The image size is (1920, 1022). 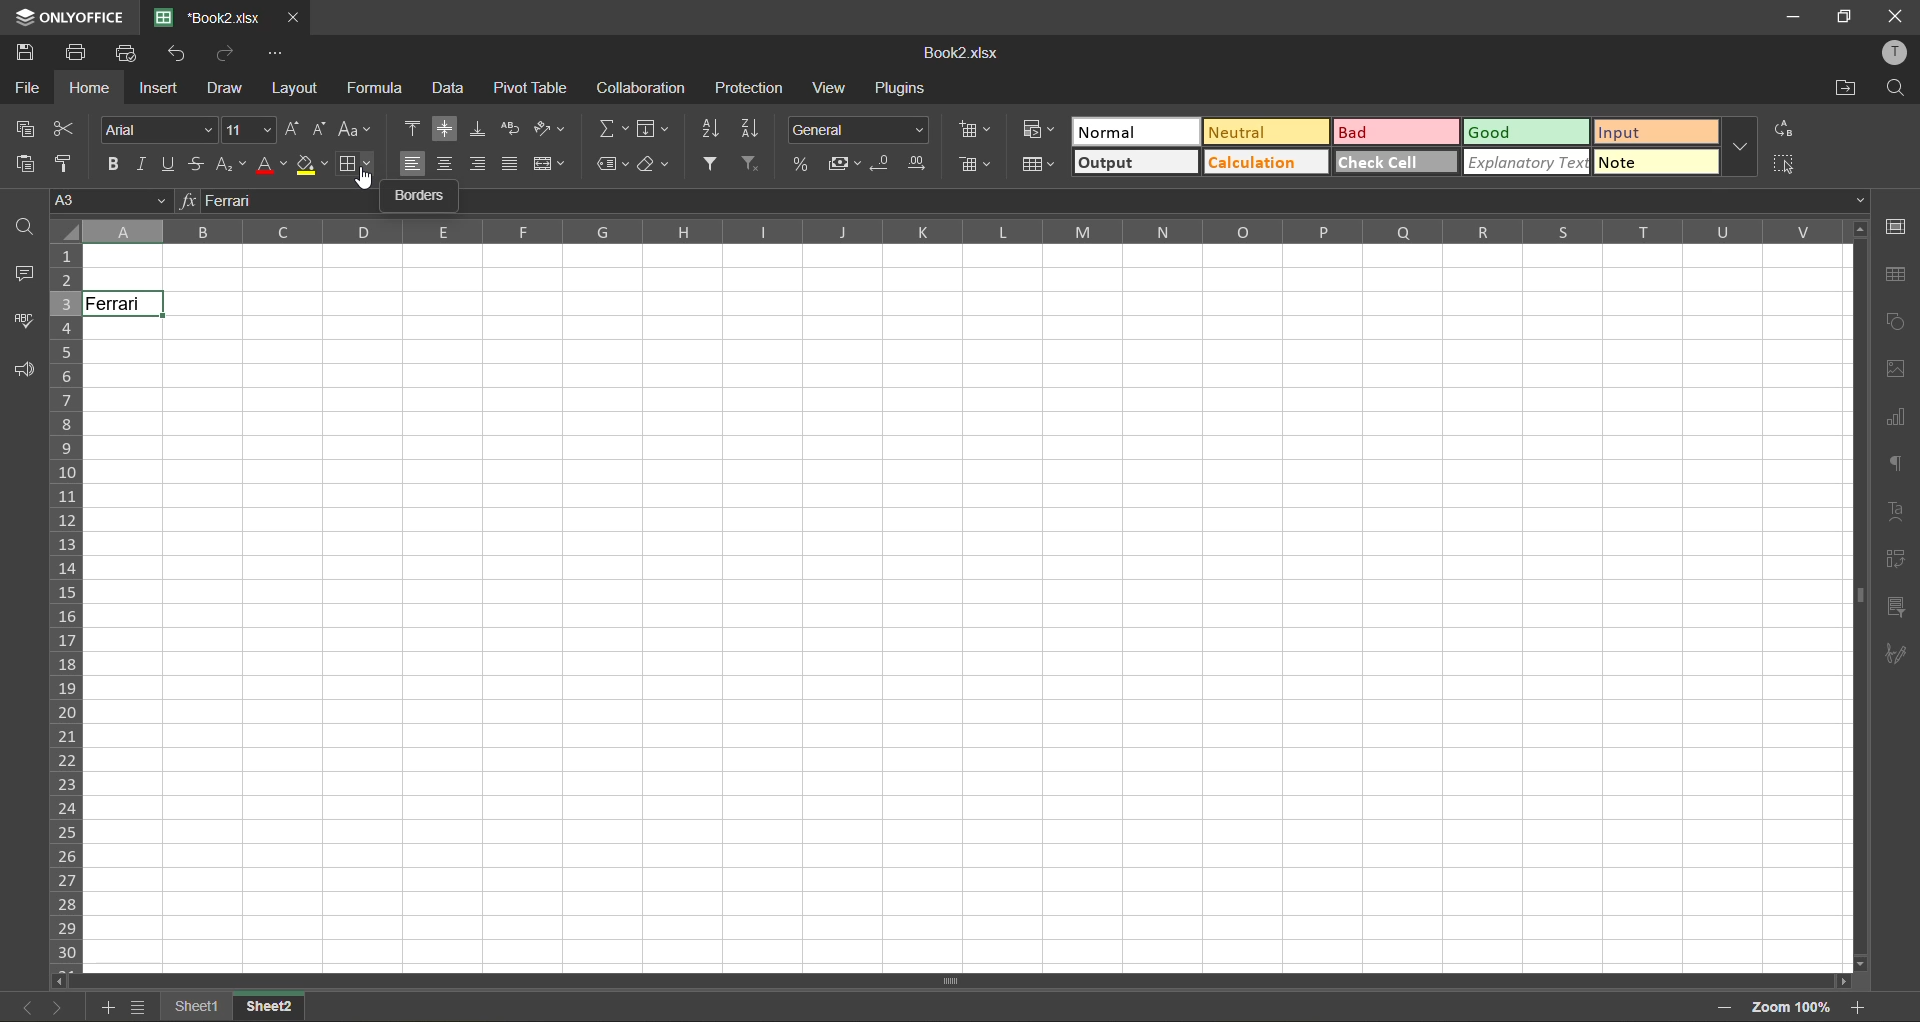 I want to click on conditional formatting, so click(x=1039, y=127).